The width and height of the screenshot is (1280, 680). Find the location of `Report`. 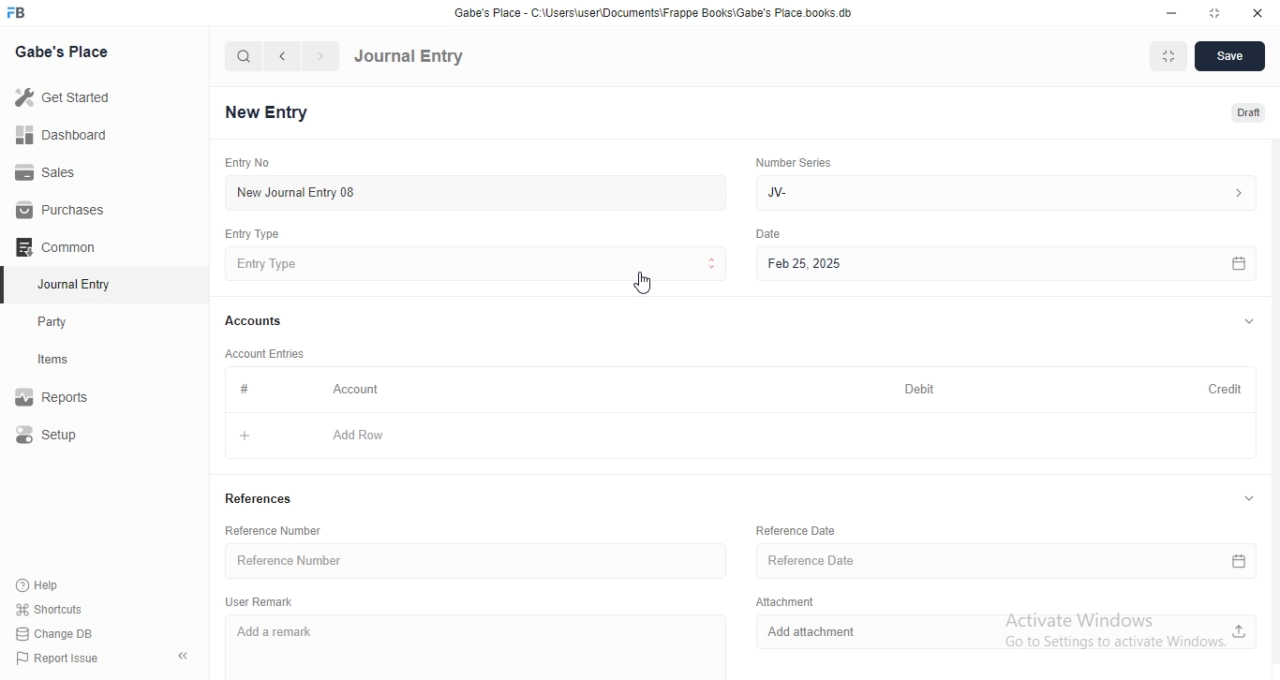

Report is located at coordinates (67, 397).